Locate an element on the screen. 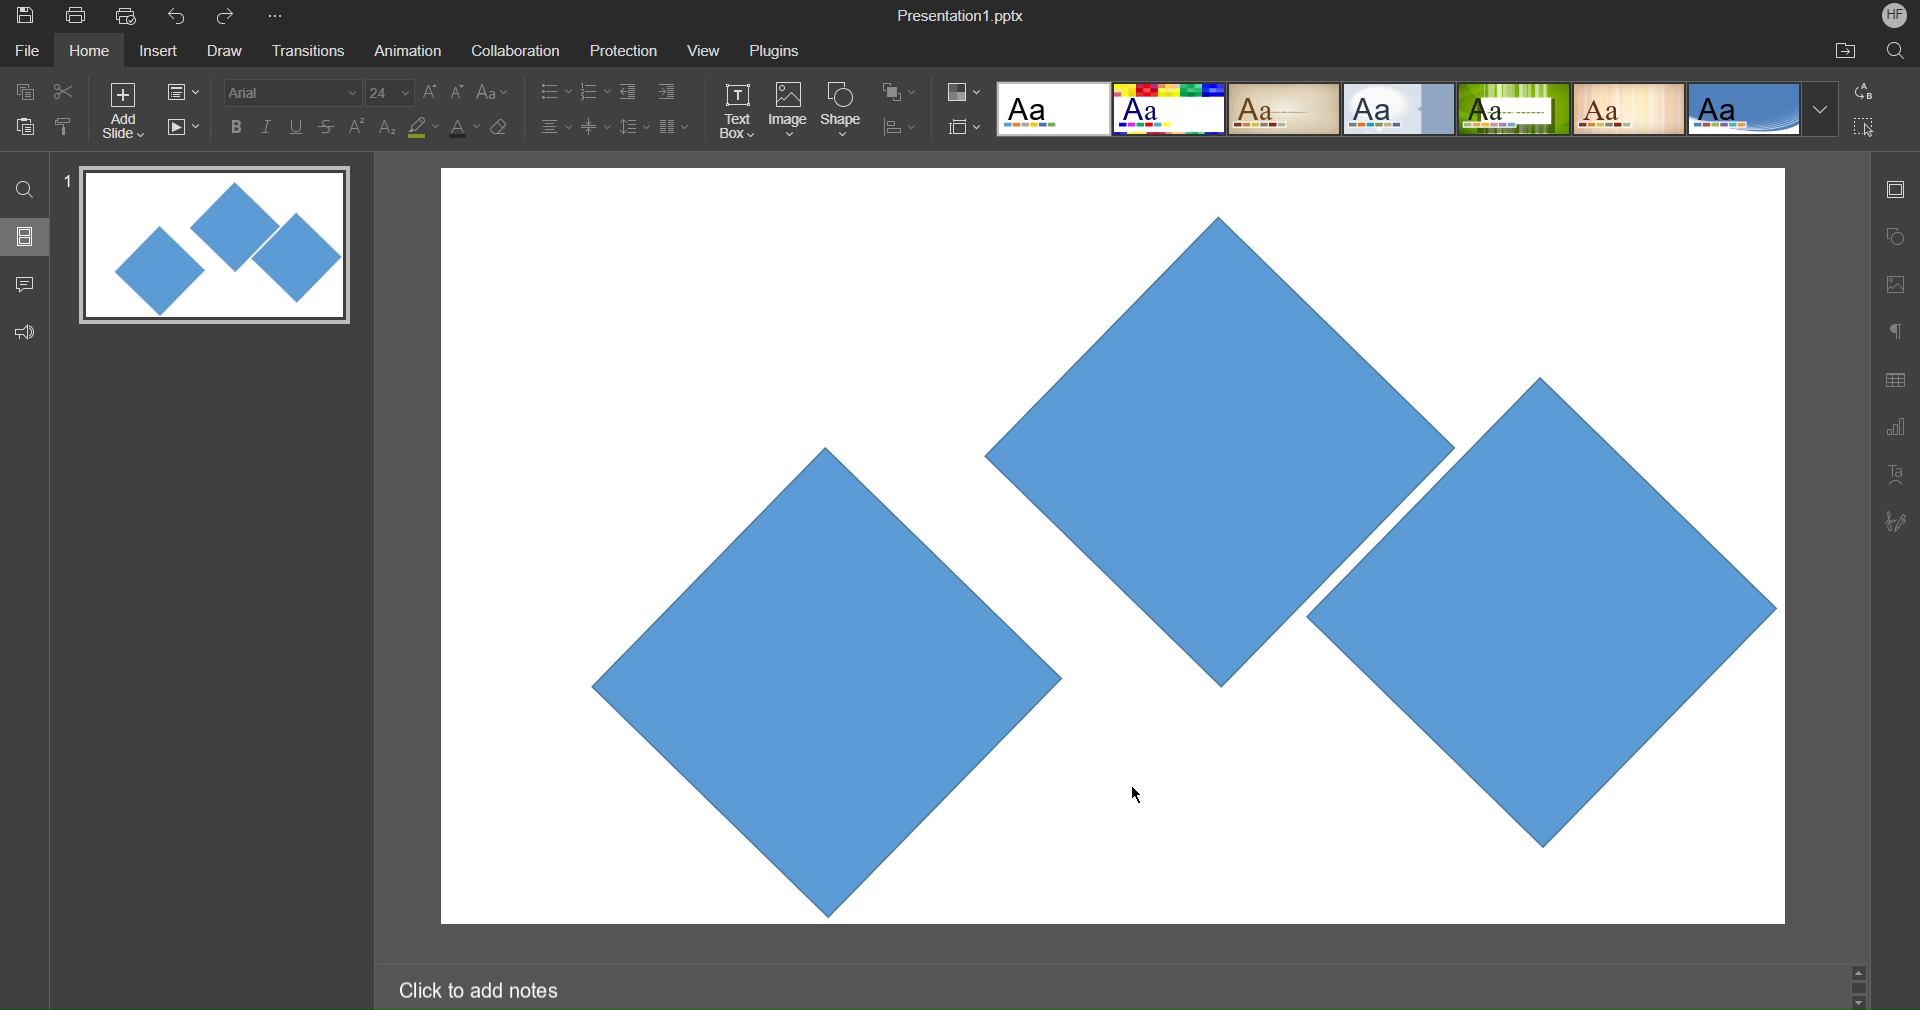  Subscript is located at coordinates (389, 126).